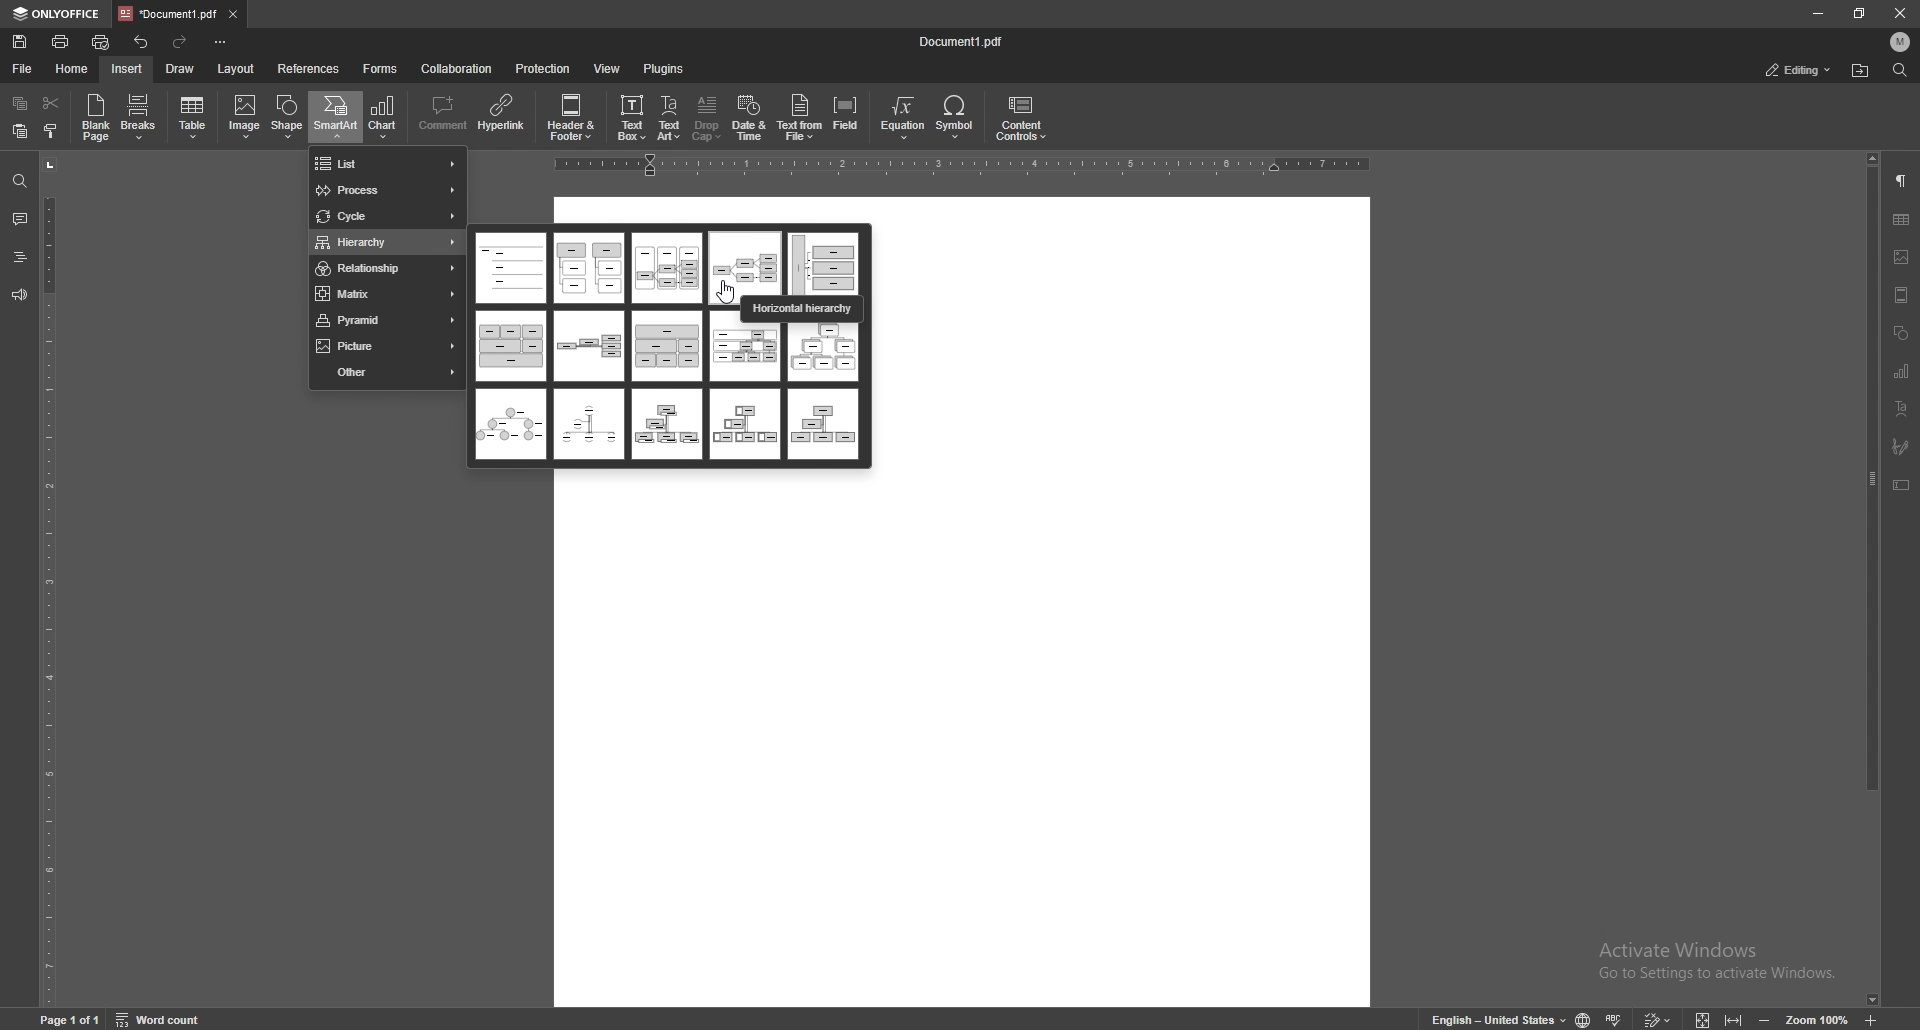 The height and width of the screenshot is (1030, 1920). I want to click on change doc language, so click(1584, 1018).